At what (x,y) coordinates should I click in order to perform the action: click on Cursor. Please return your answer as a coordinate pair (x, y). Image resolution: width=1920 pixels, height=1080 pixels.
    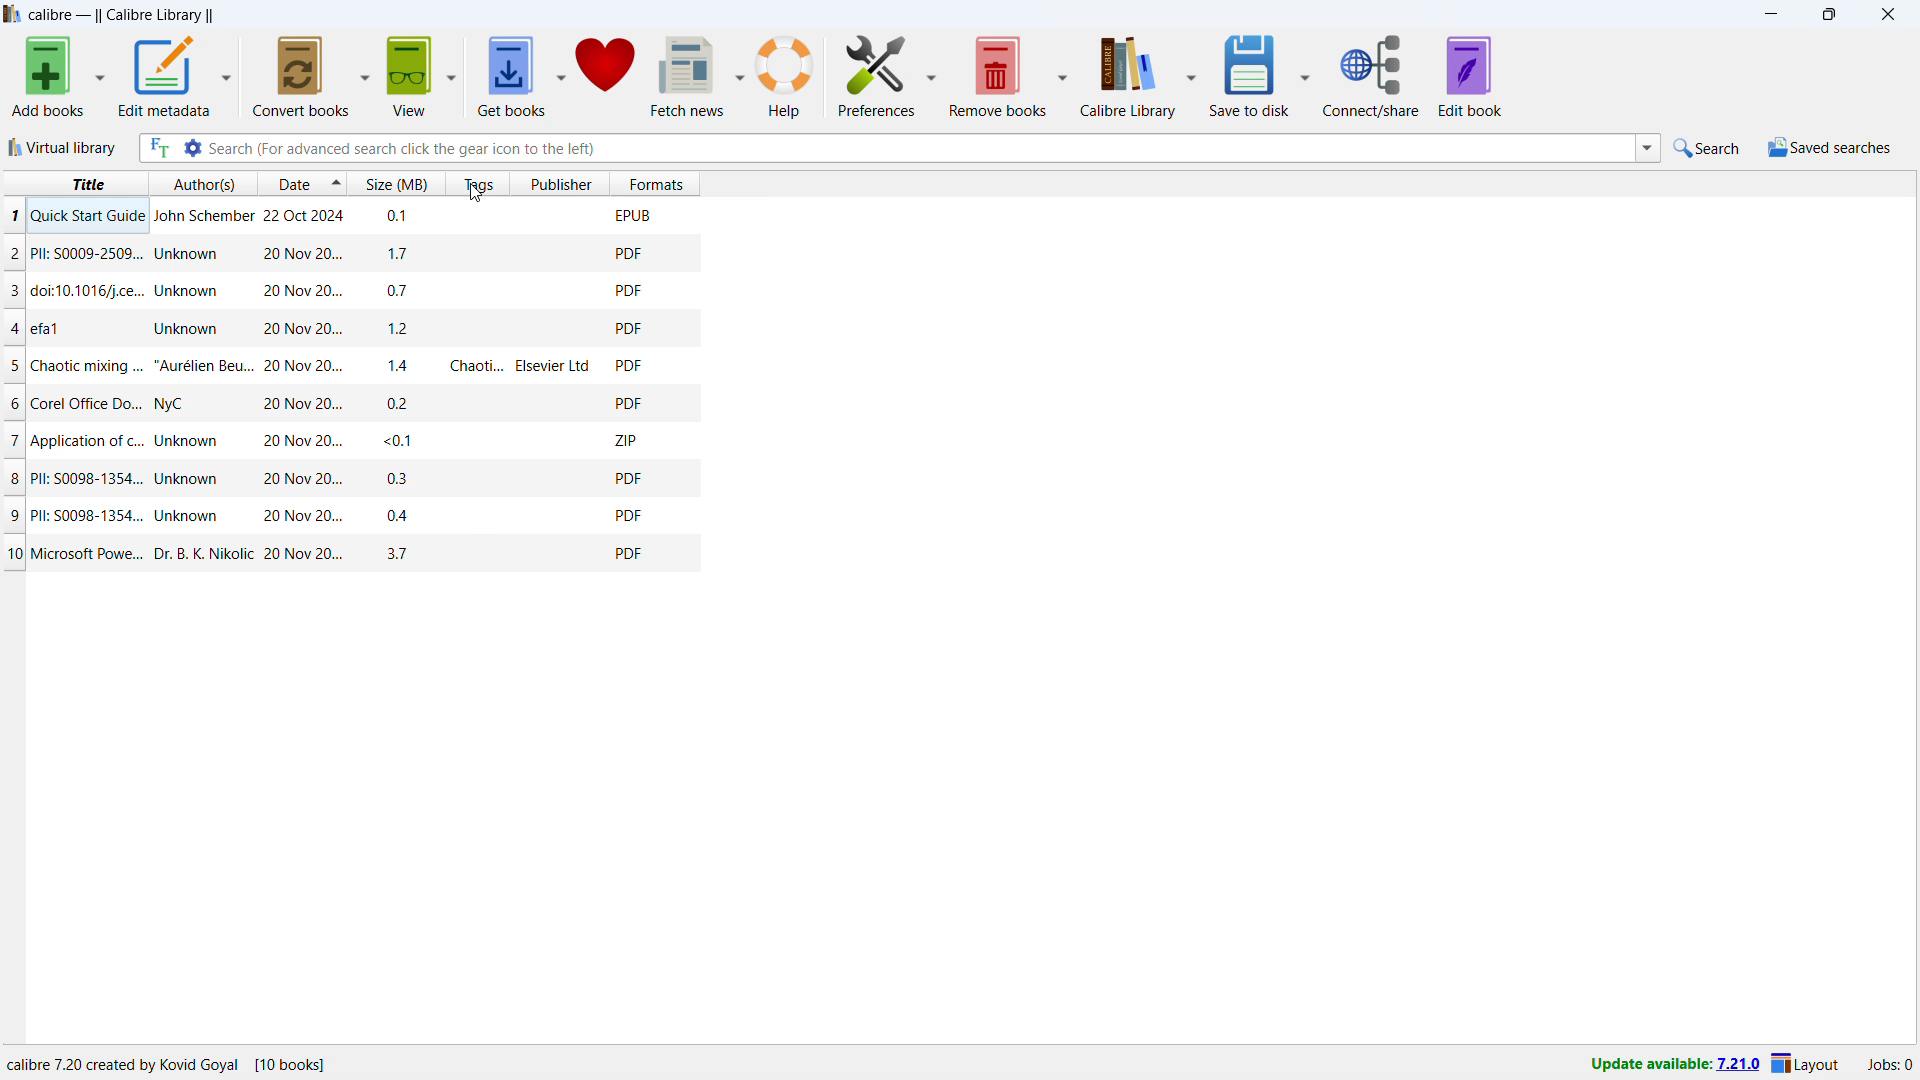
    Looking at the image, I should click on (478, 196).